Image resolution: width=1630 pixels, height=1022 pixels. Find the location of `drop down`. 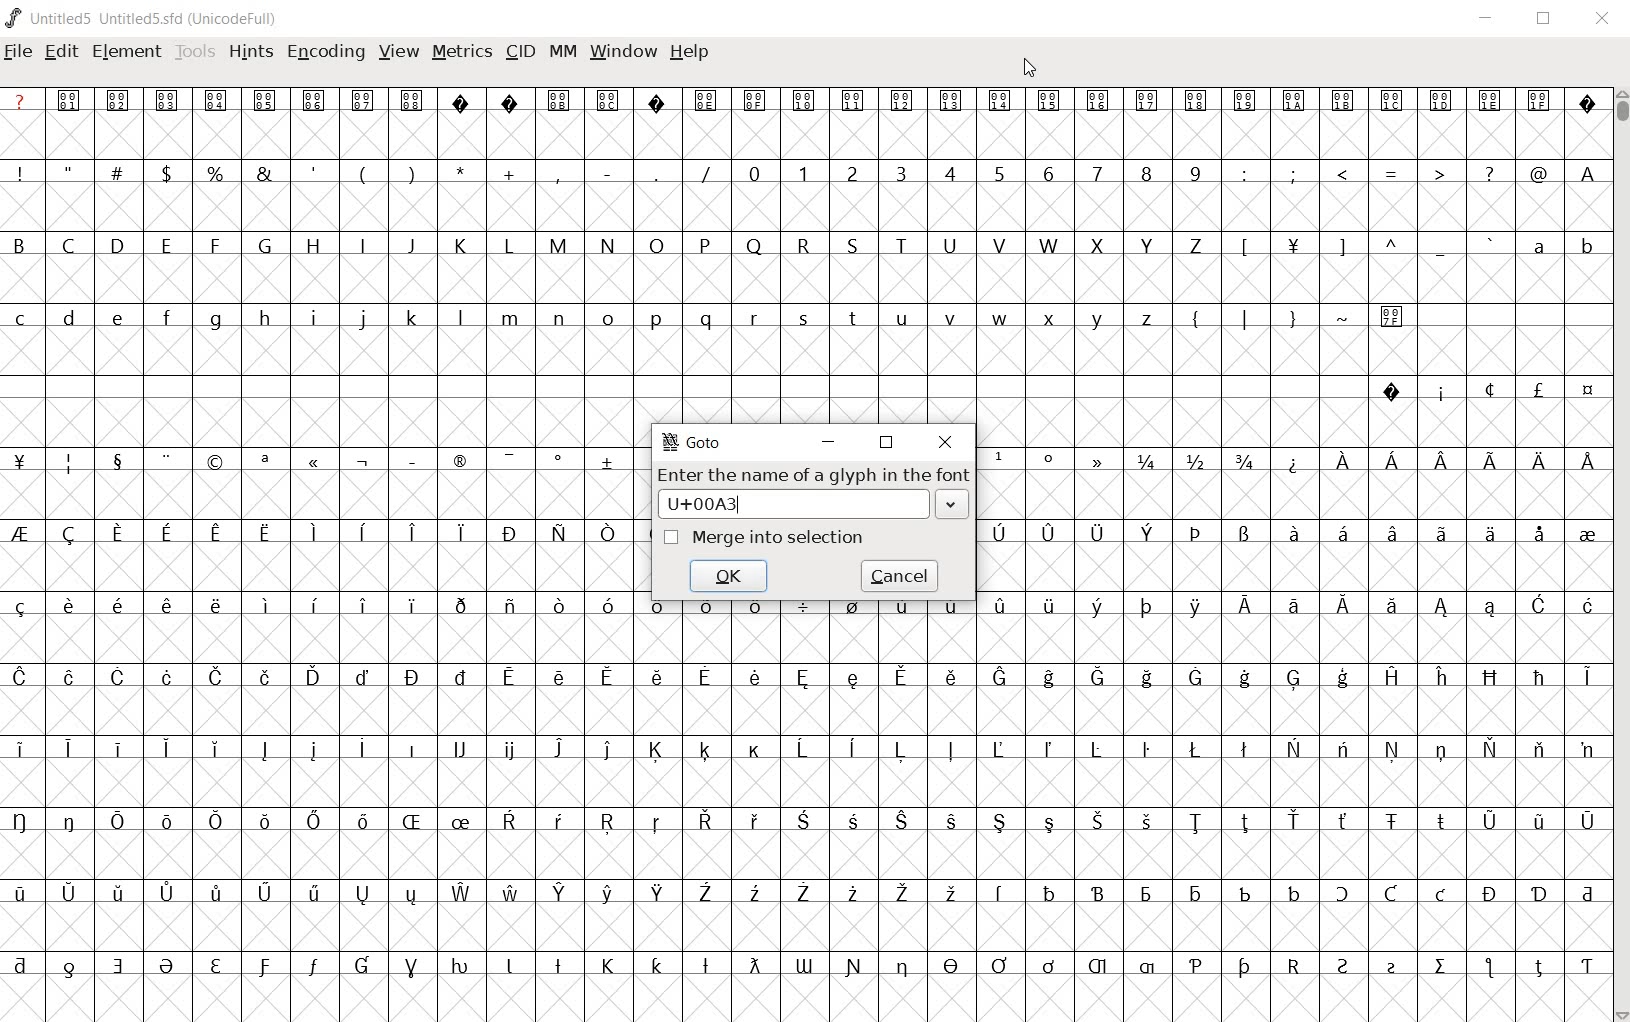

drop down is located at coordinates (954, 505).